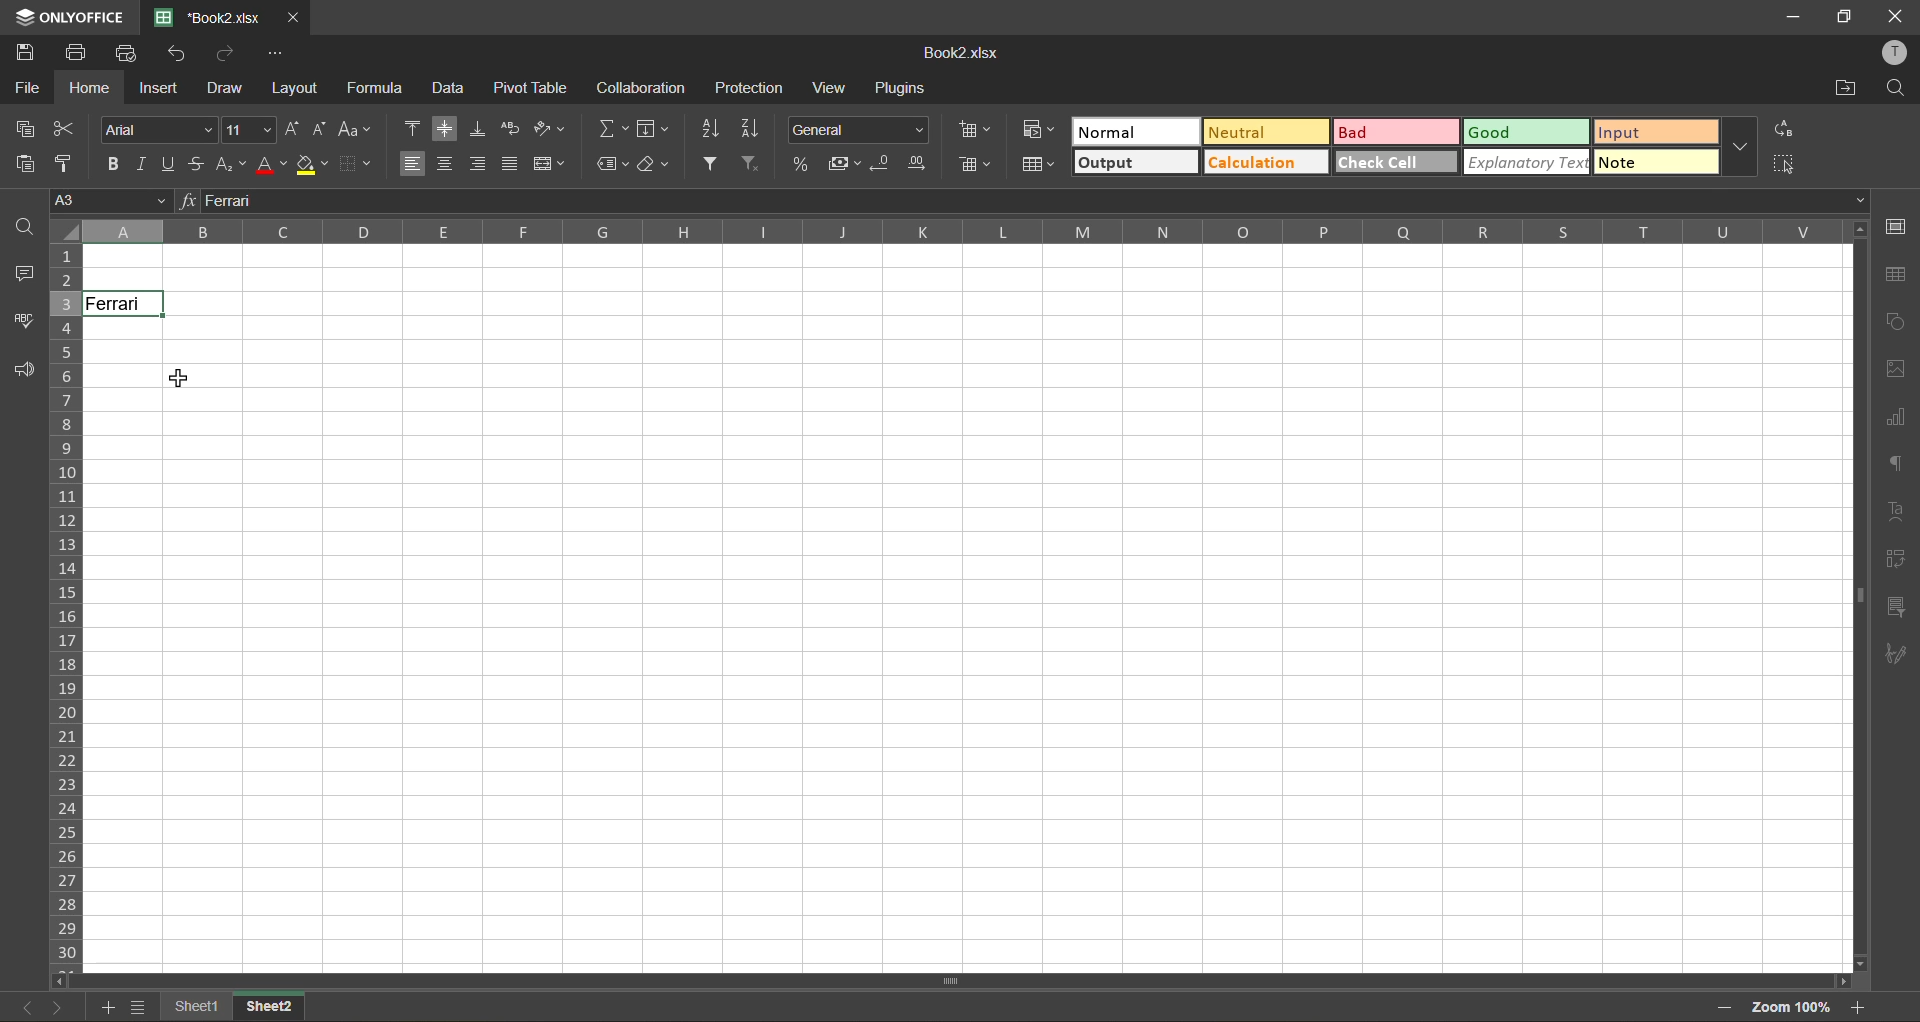 The width and height of the screenshot is (1920, 1022). I want to click on sort descending, so click(755, 130).